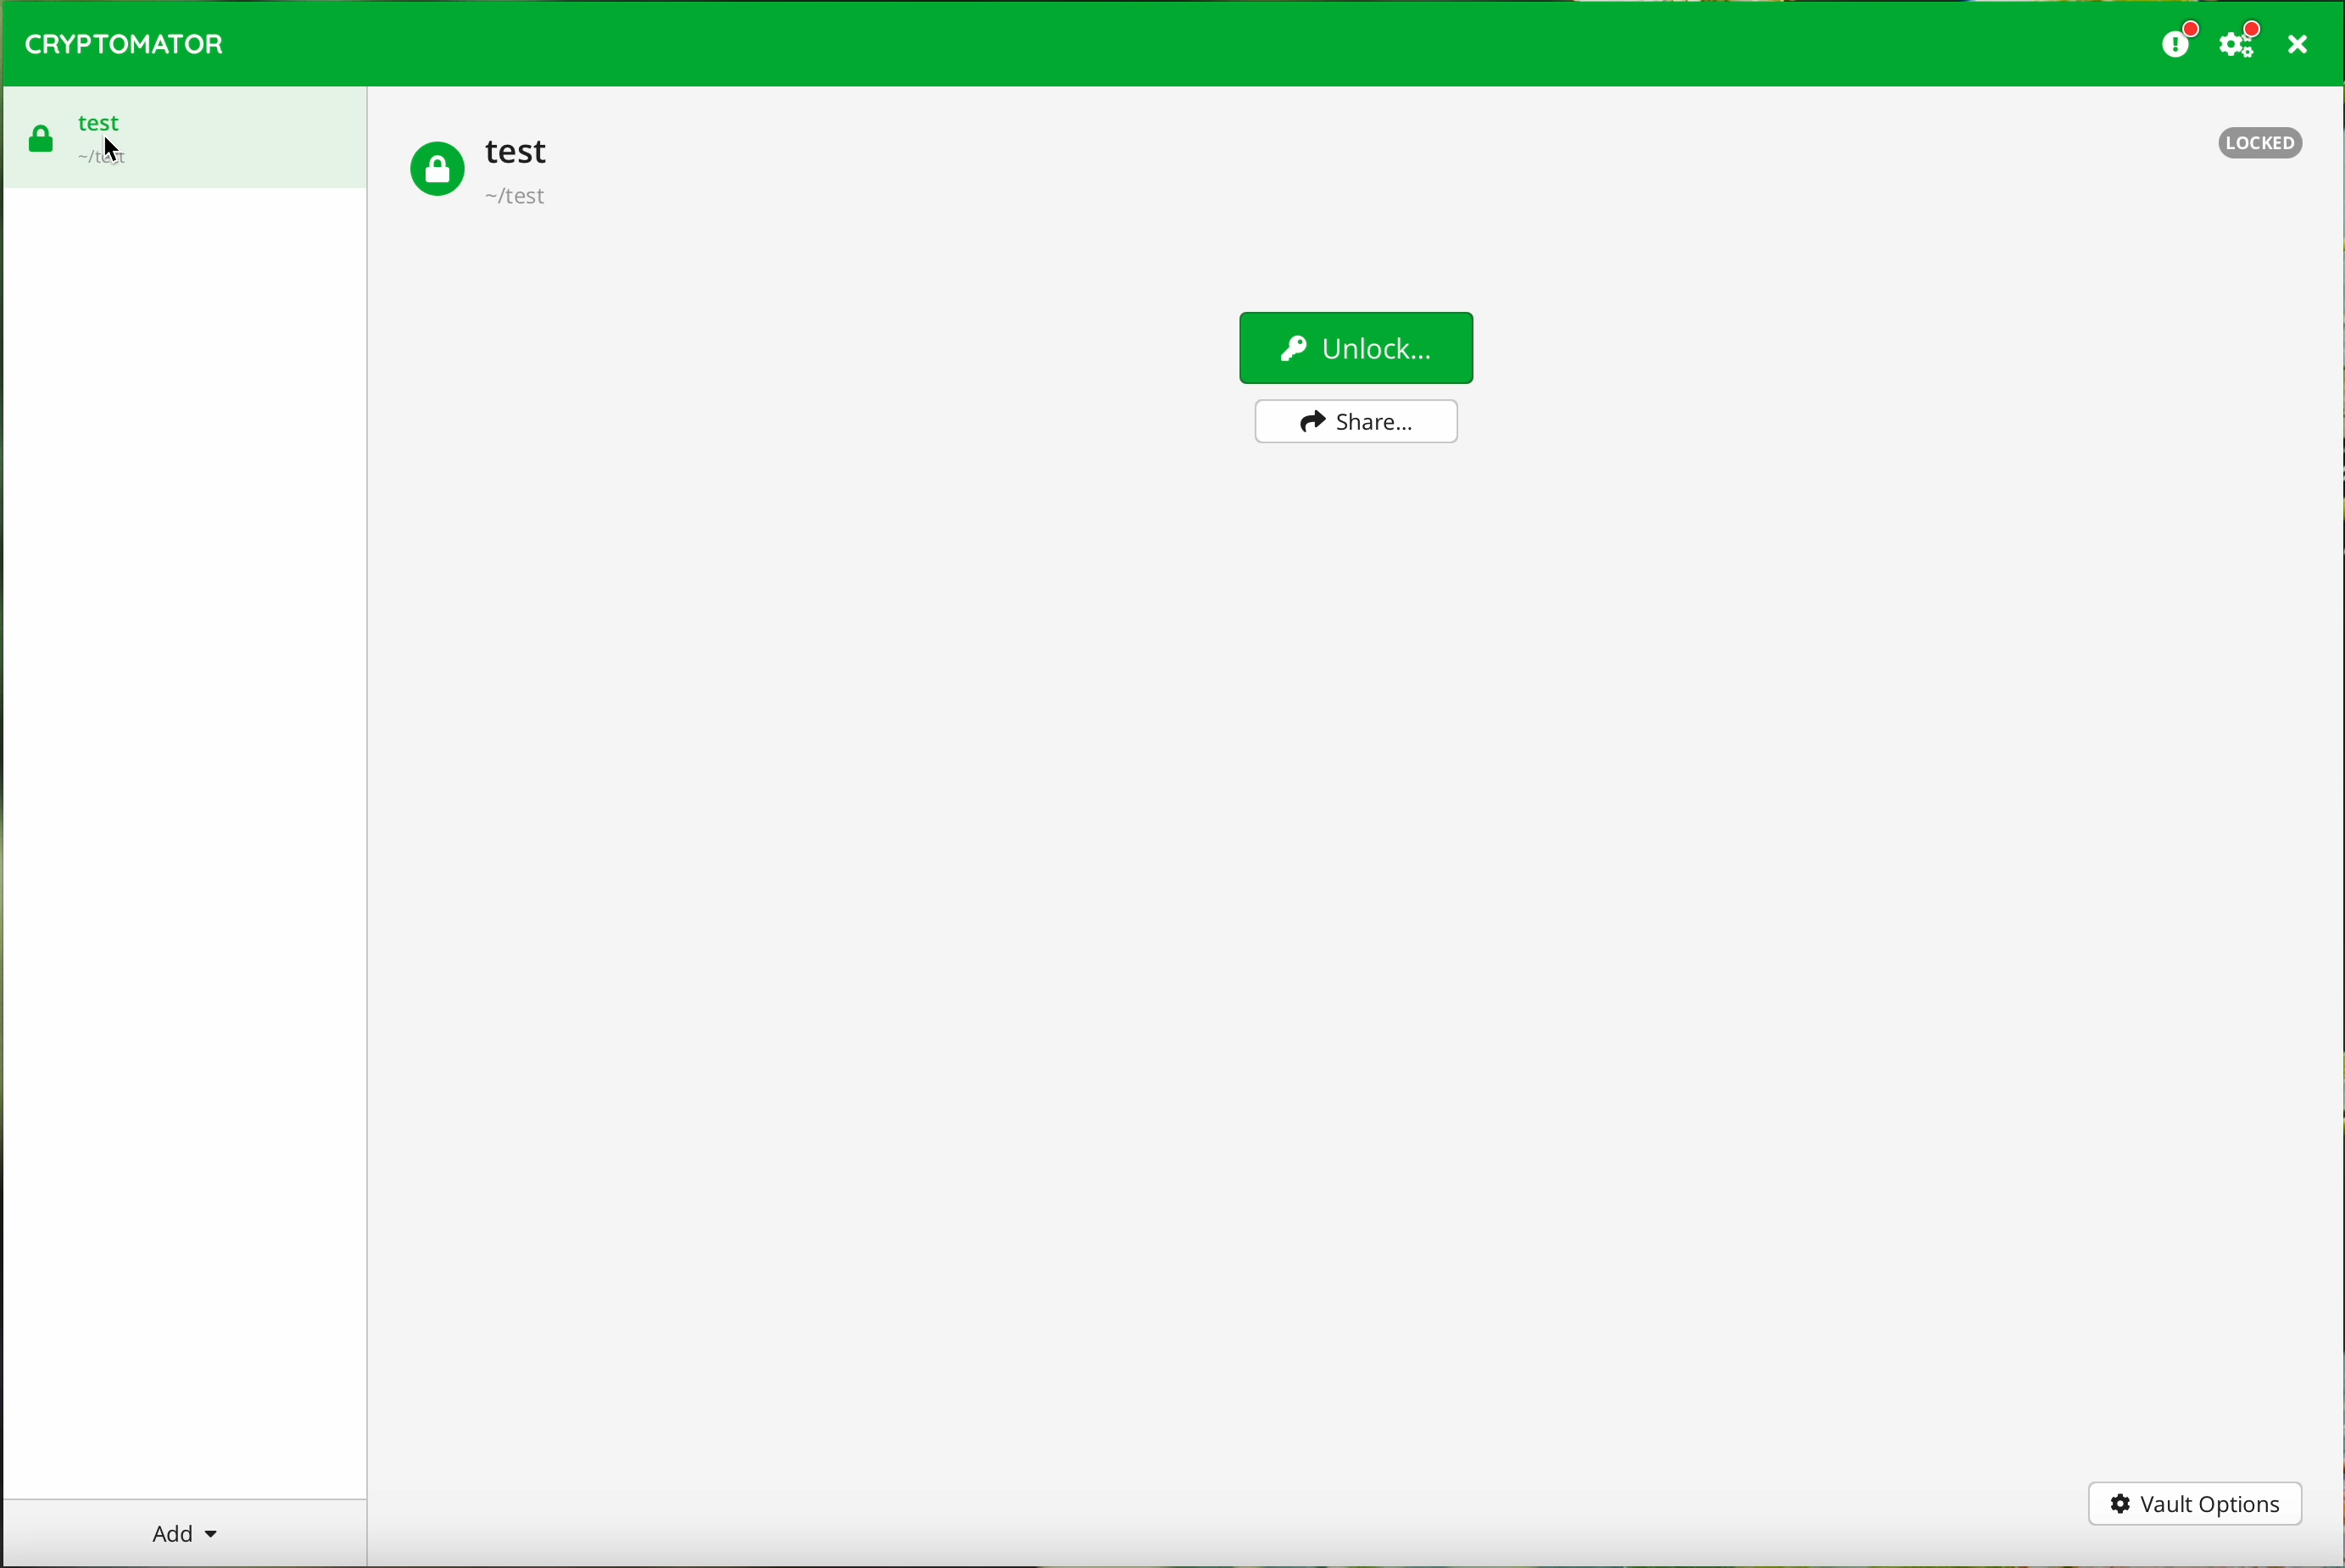 The image size is (2345, 1568). What do you see at coordinates (2195, 1505) in the screenshot?
I see `vault options` at bounding box center [2195, 1505].